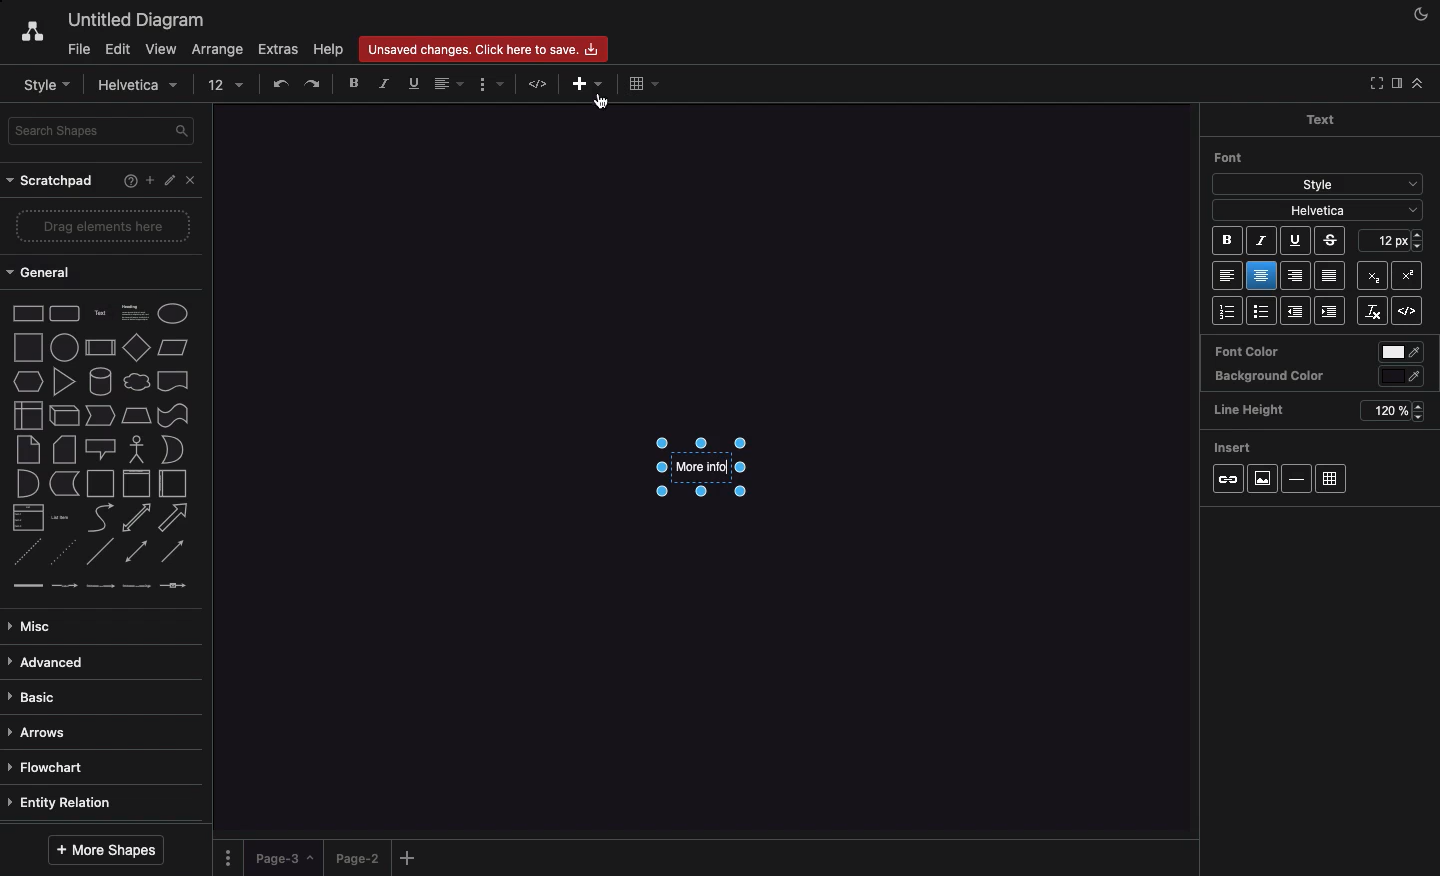  What do you see at coordinates (1246, 350) in the screenshot?
I see `Font color` at bounding box center [1246, 350].